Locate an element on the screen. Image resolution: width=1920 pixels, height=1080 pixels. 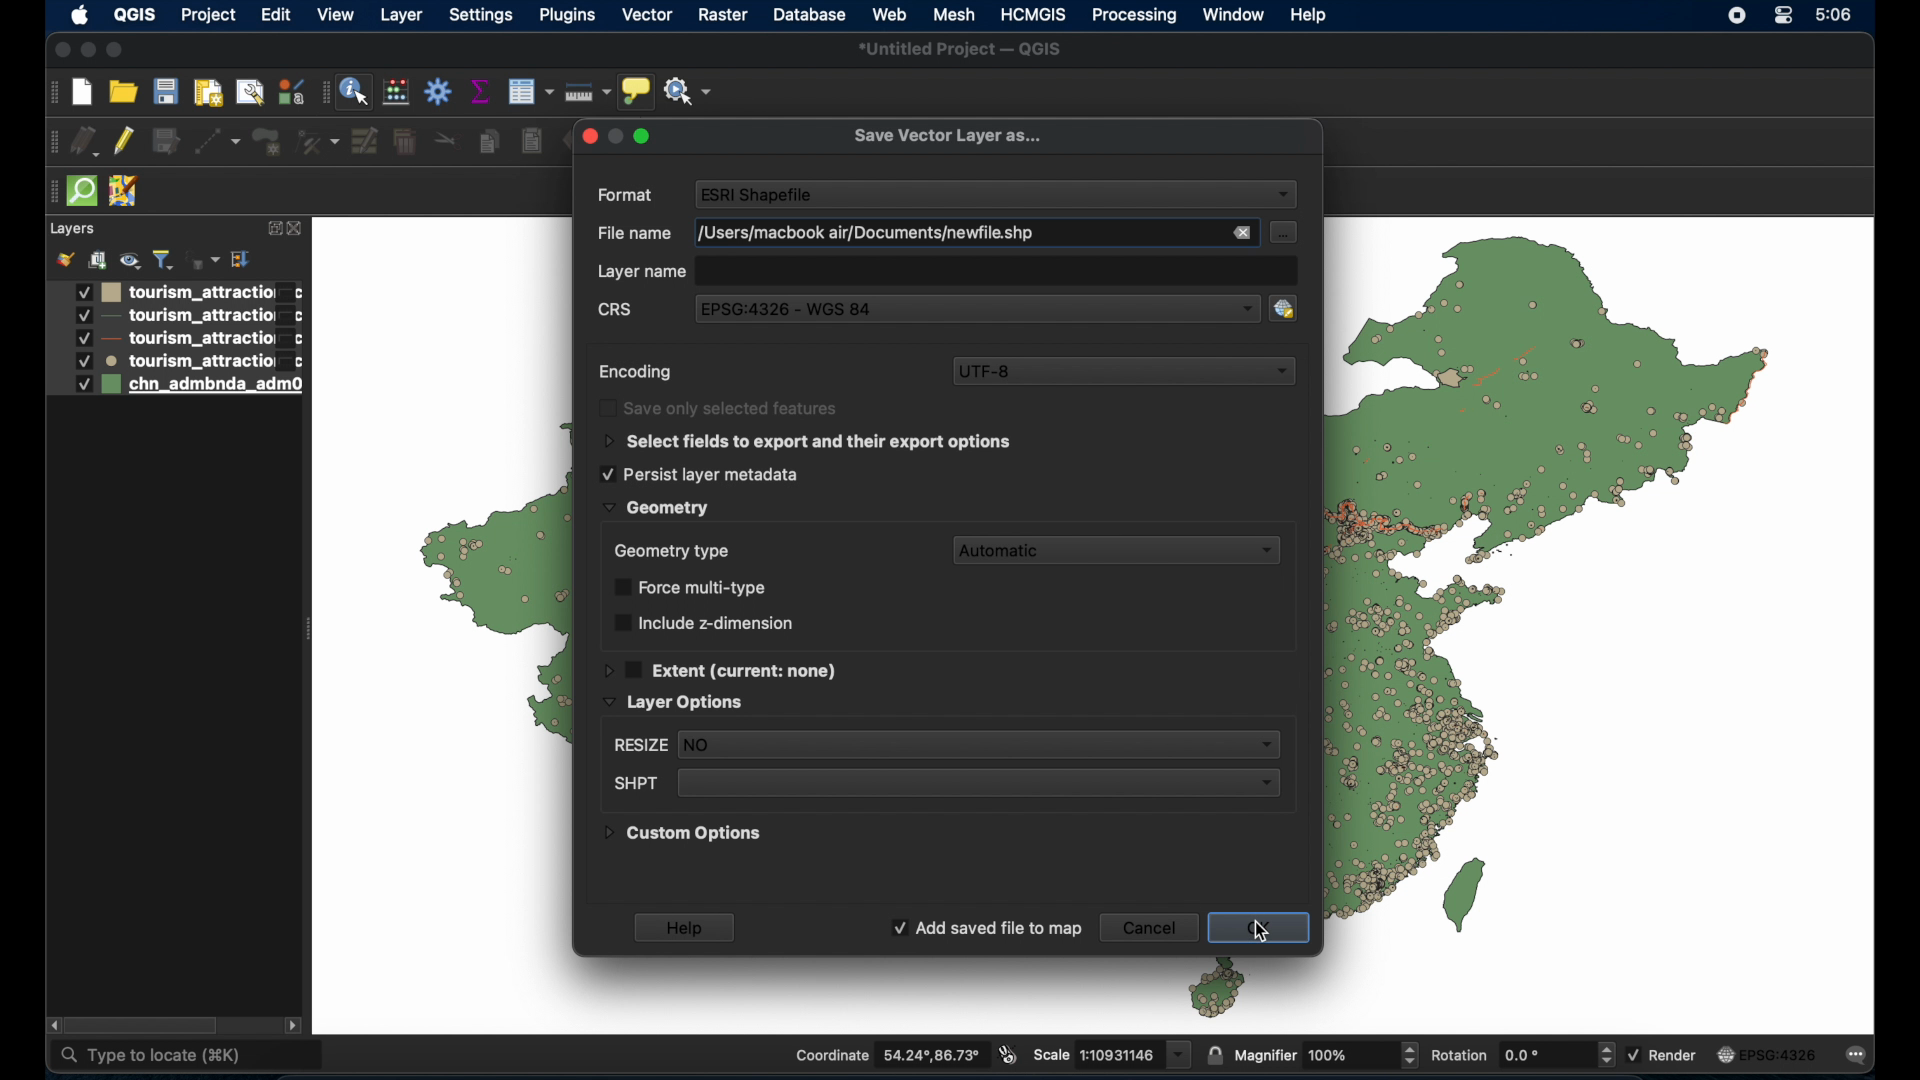
web is located at coordinates (890, 13).